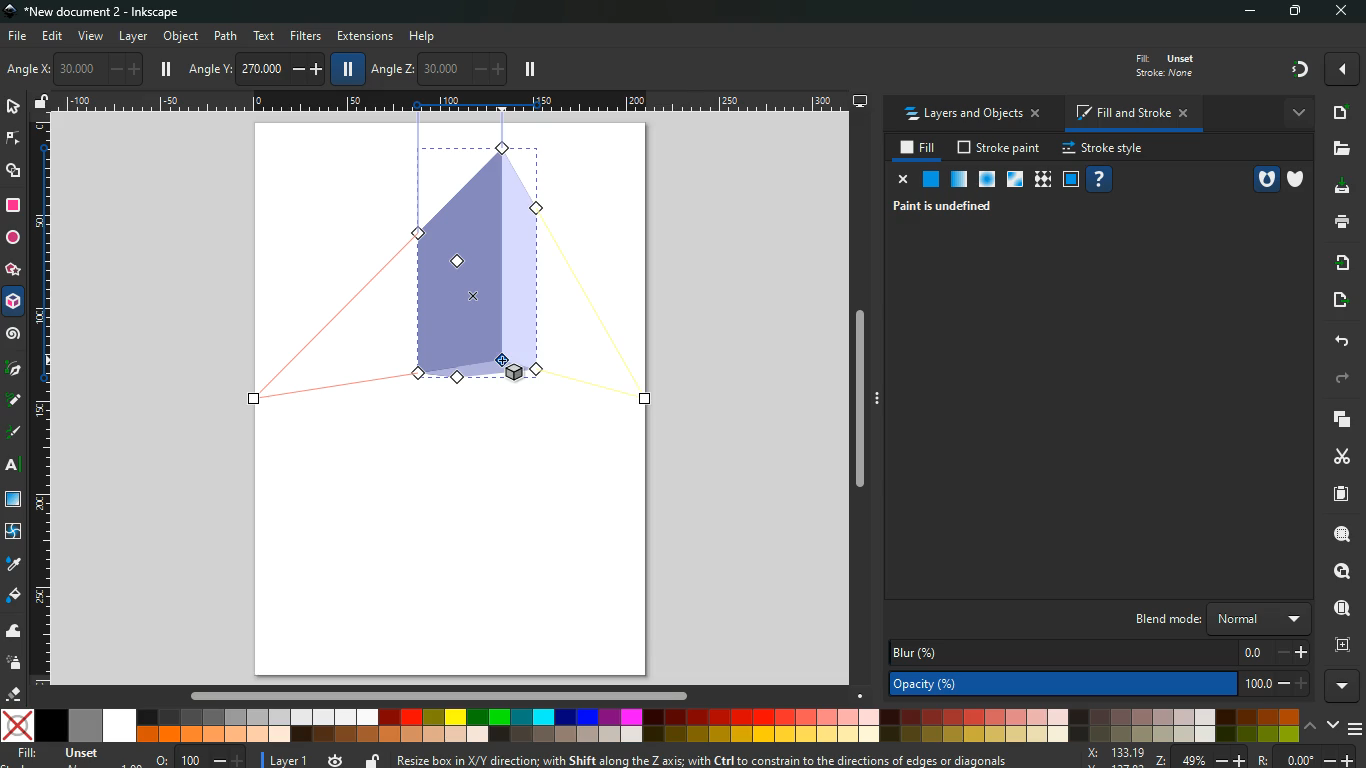 The height and width of the screenshot is (768, 1366). What do you see at coordinates (14, 171) in the screenshot?
I see `shapes` at bounding box center [14, 171].